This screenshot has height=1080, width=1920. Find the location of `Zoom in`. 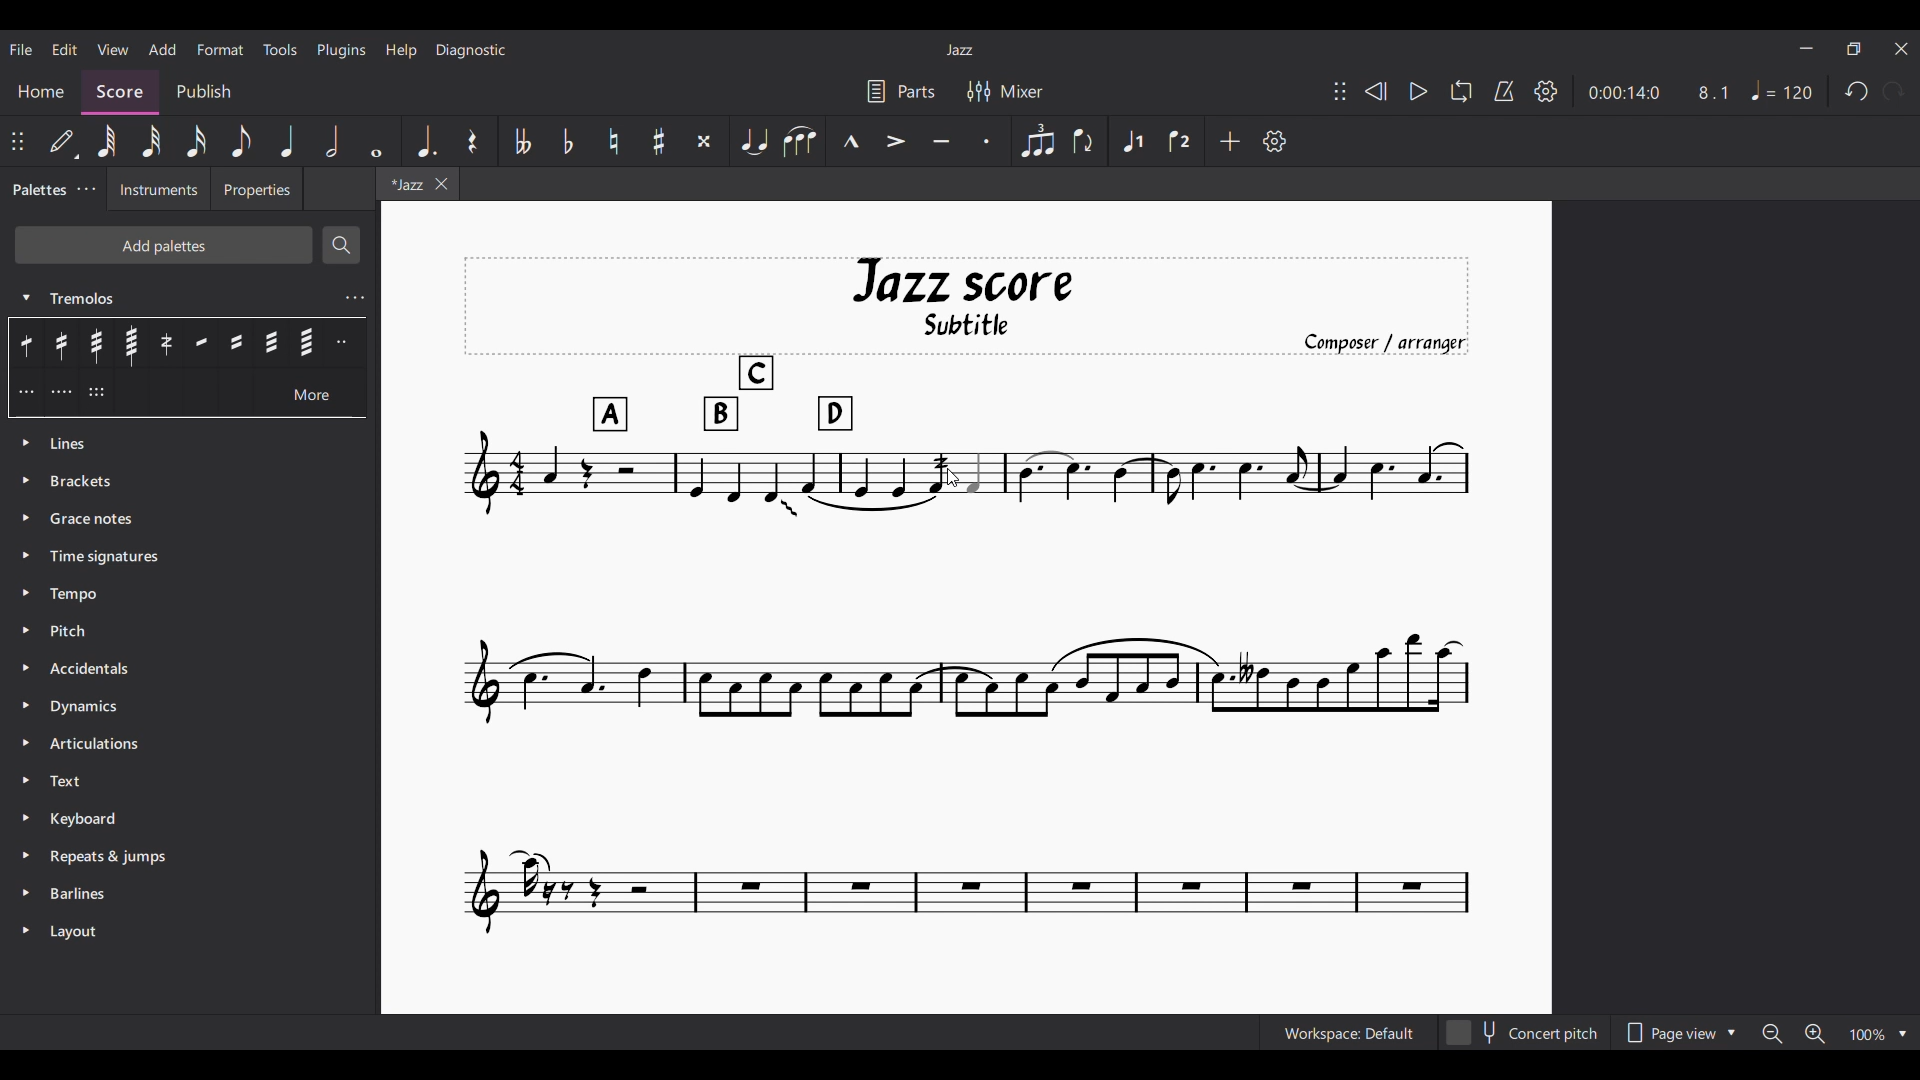

Zoom in is located at coordinates (1815, 1033).